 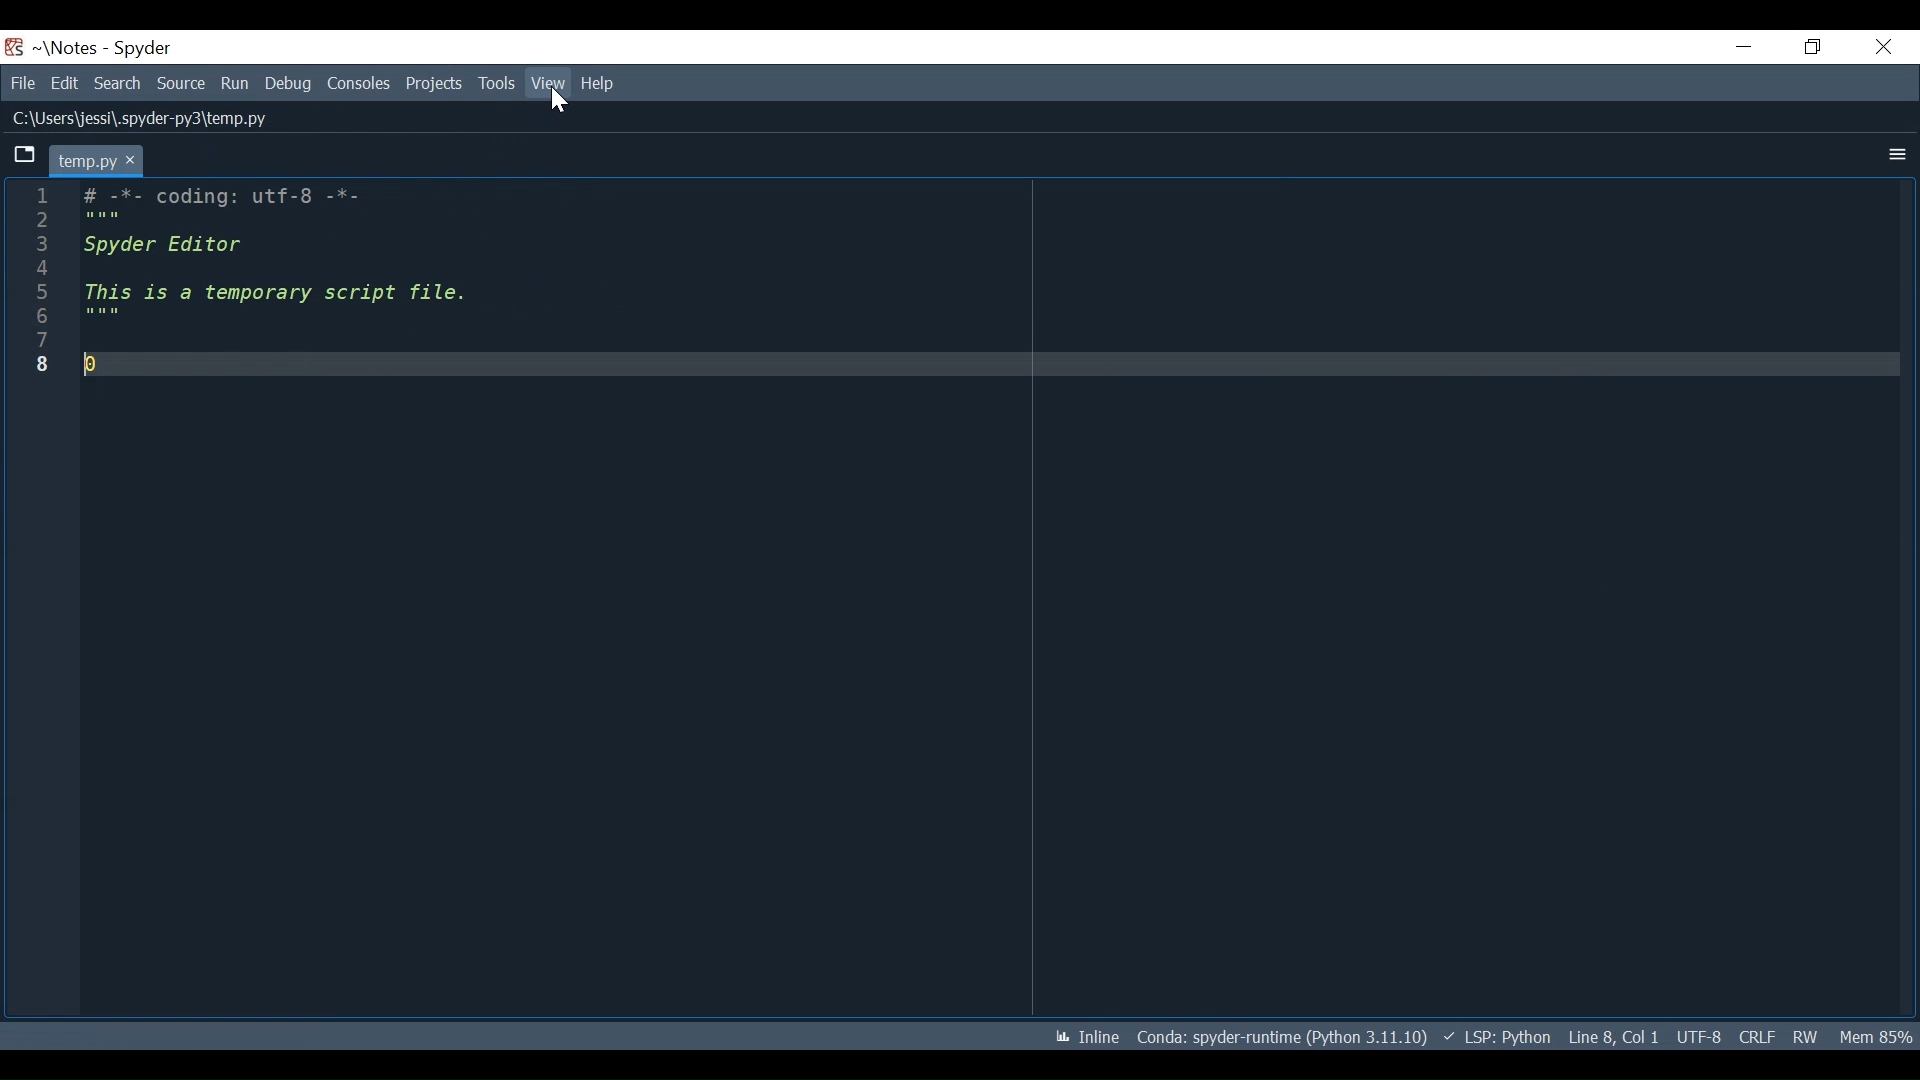 I want to click on Coda: spyder-runtime (Python 3.11.10), so click(x=1284, y=1040).